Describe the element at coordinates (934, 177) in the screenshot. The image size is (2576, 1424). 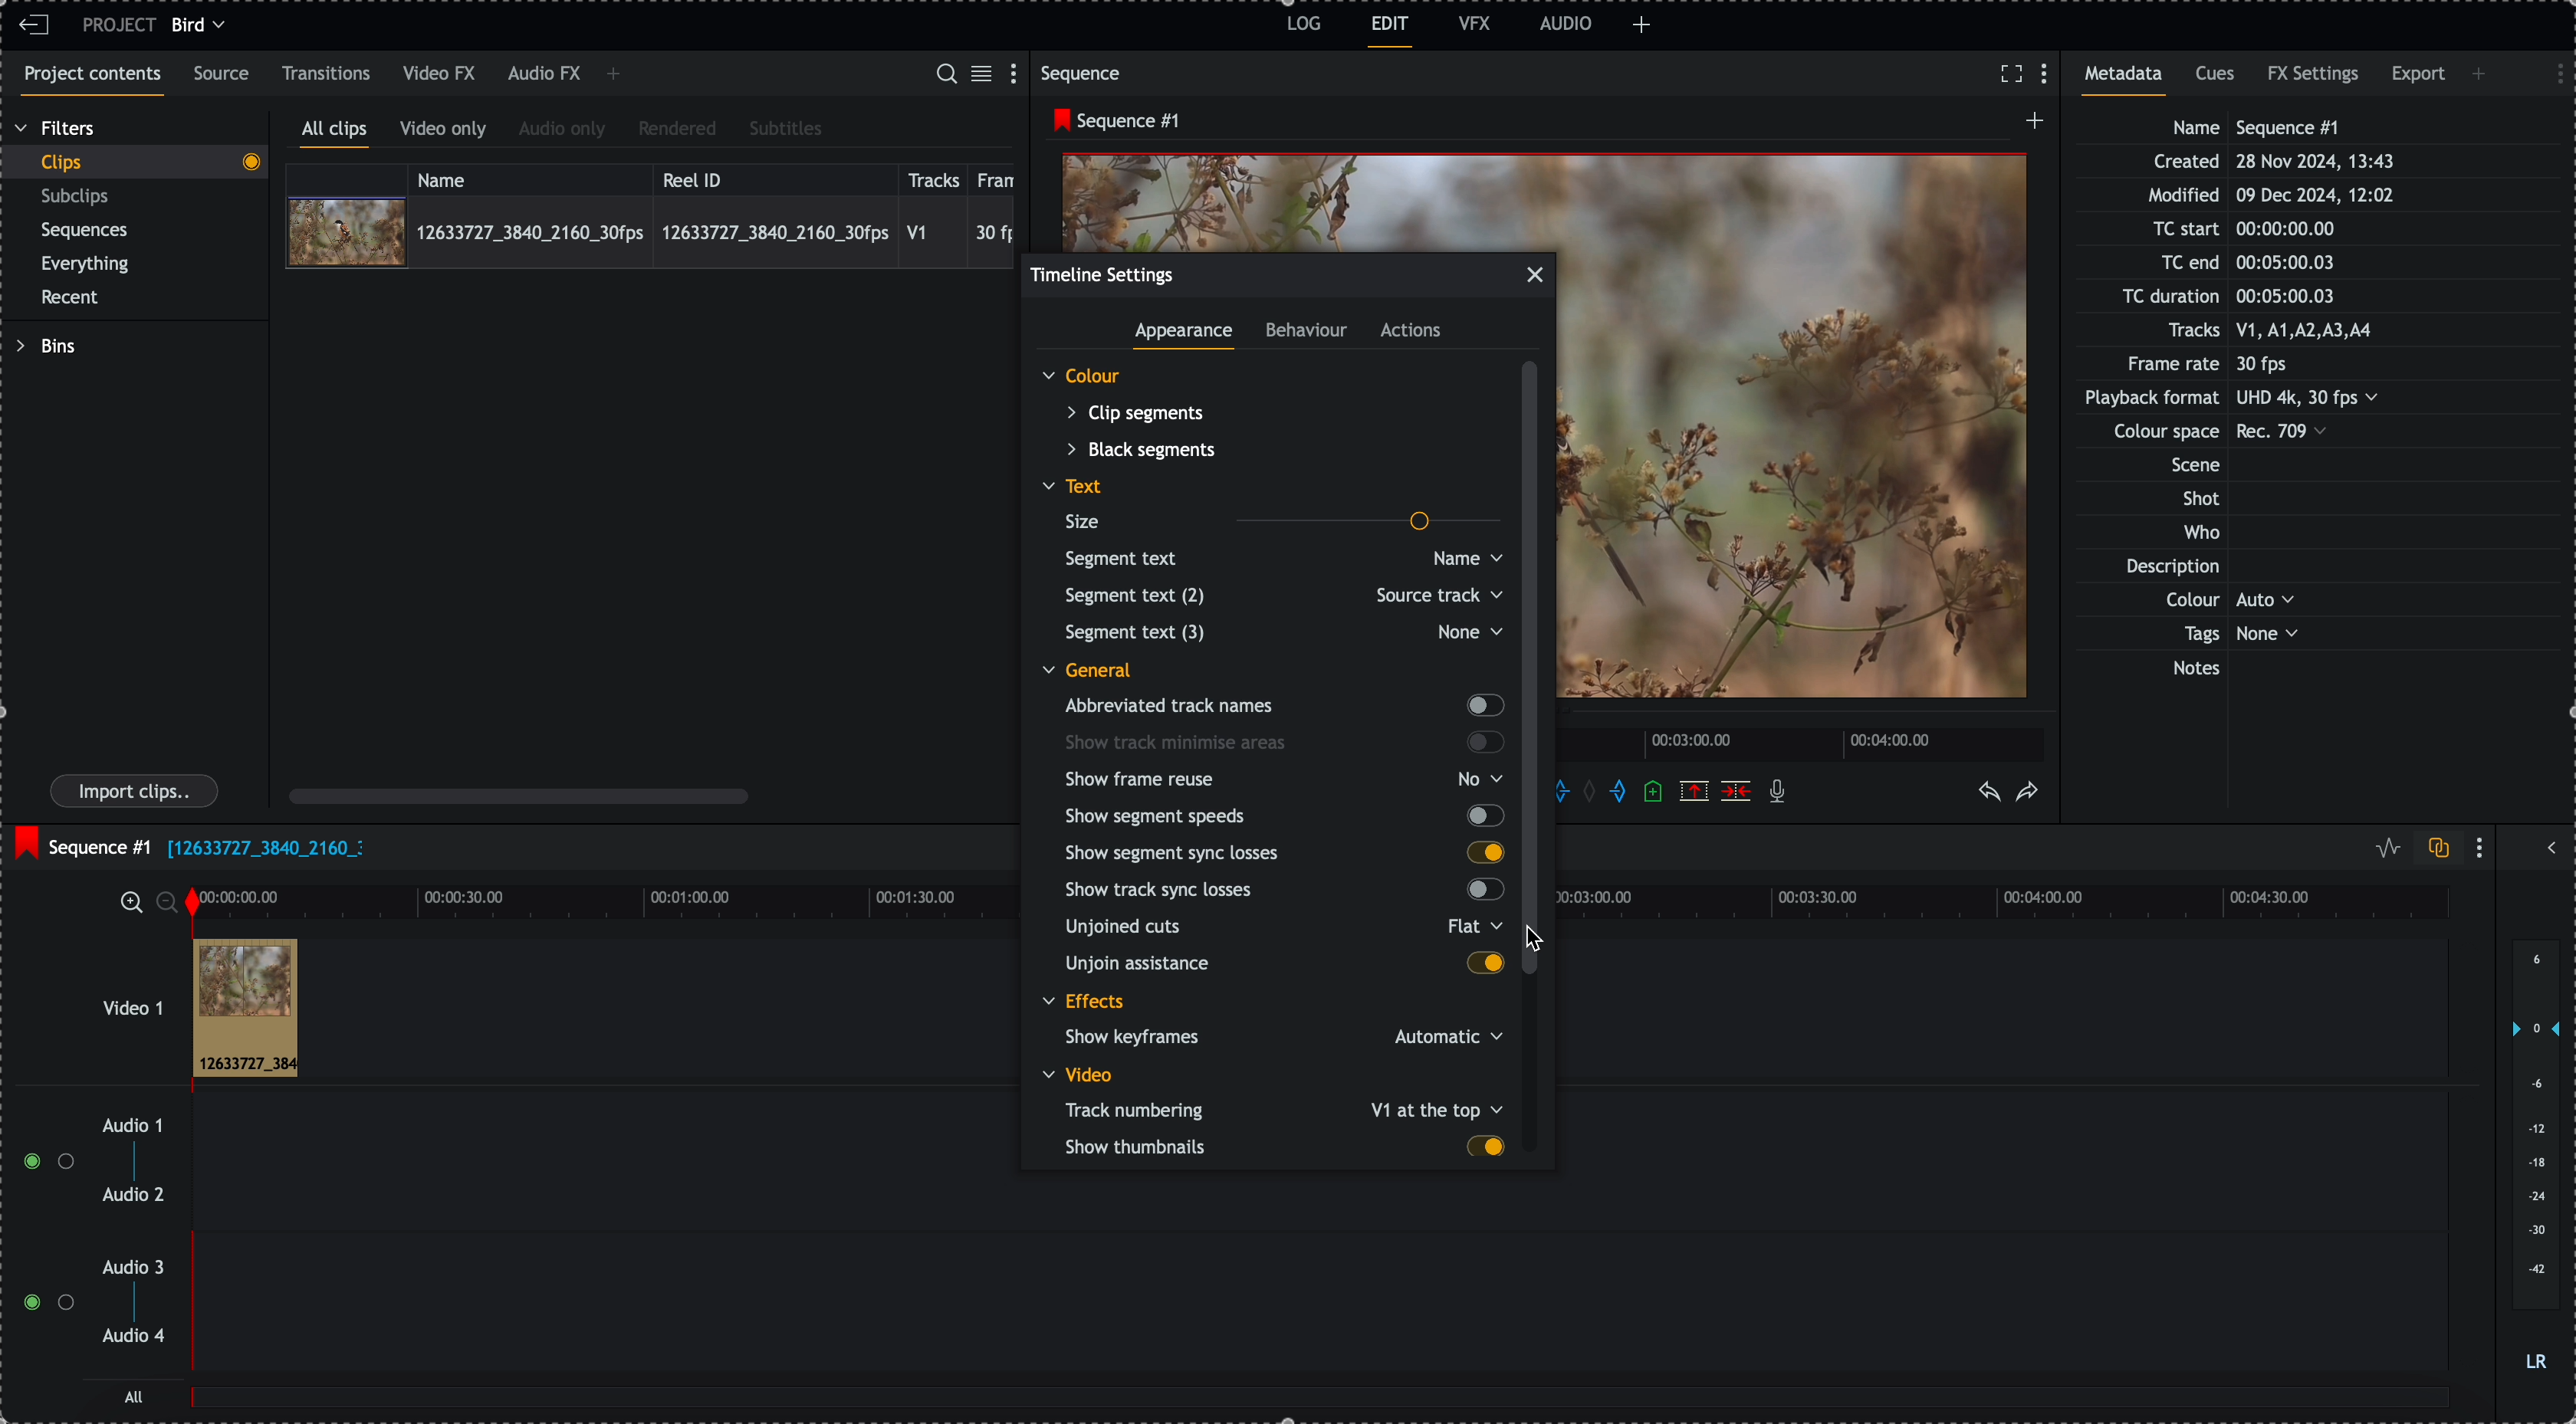
I see `tracks` at that location.